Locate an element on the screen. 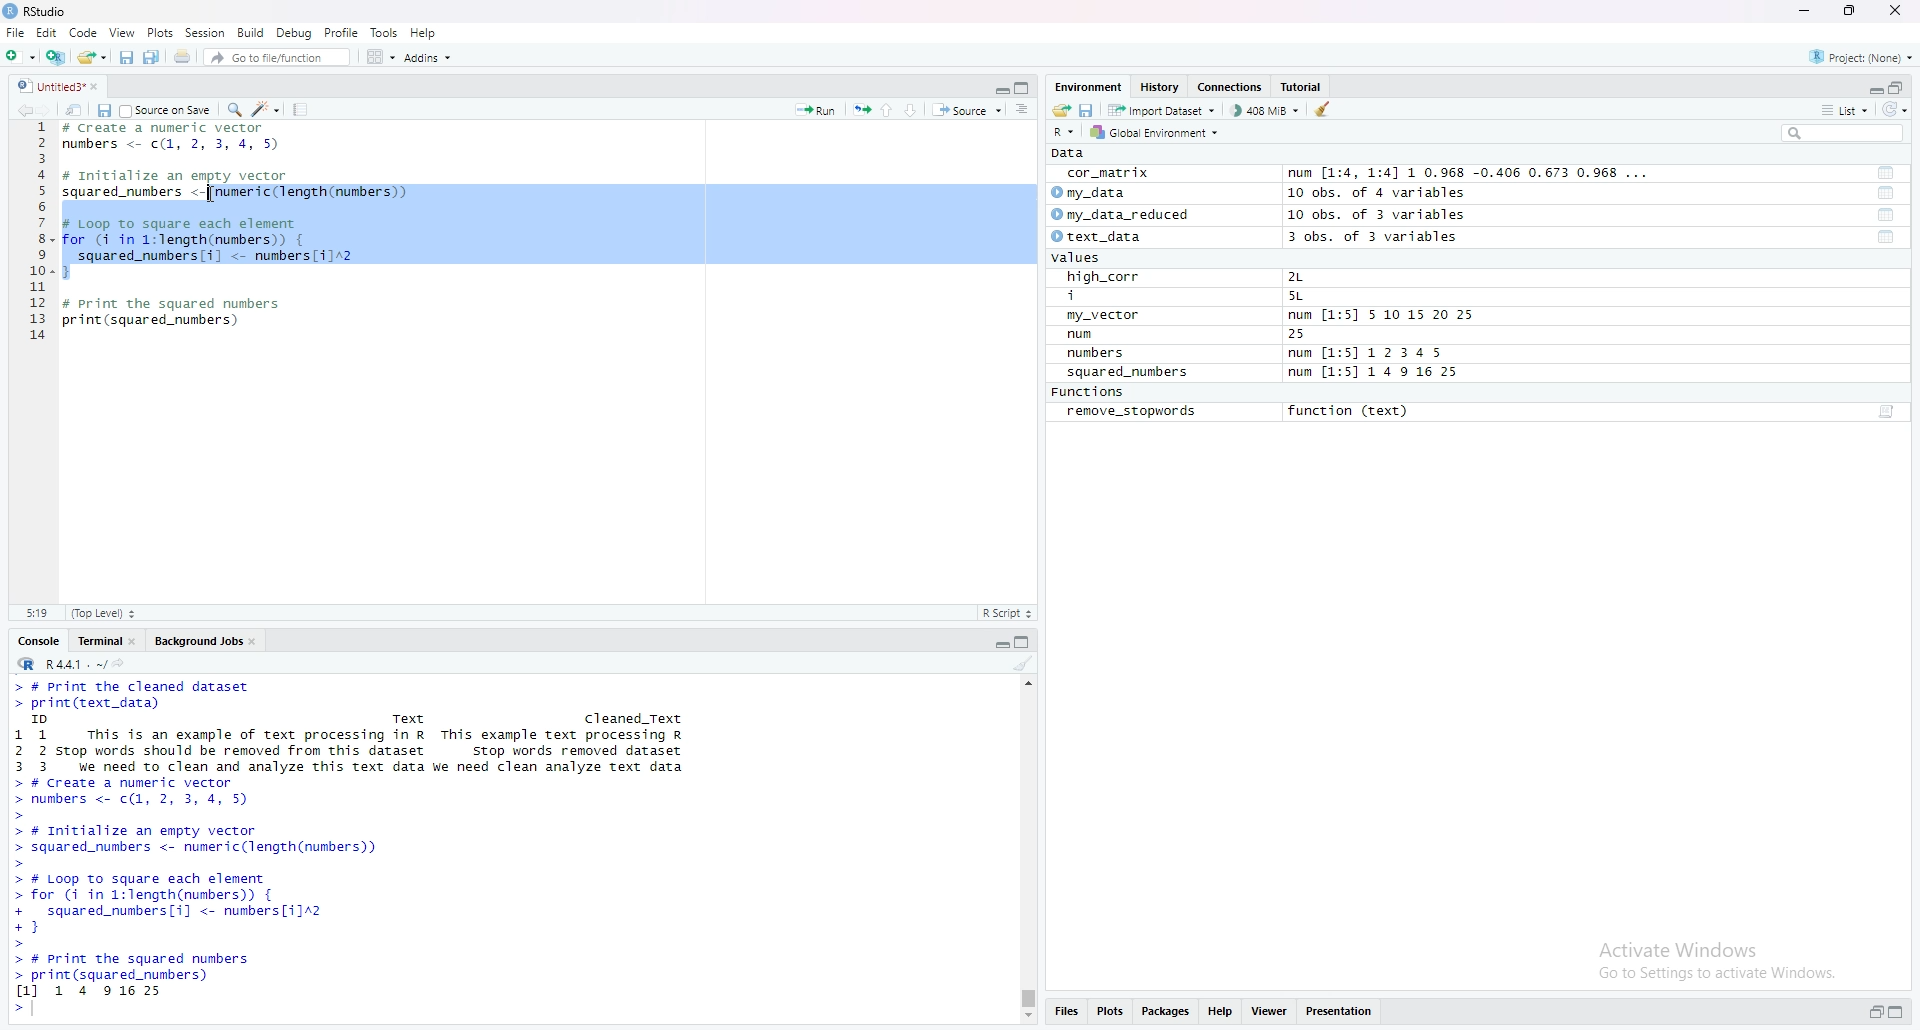  save is located at coordinates (103, 109).